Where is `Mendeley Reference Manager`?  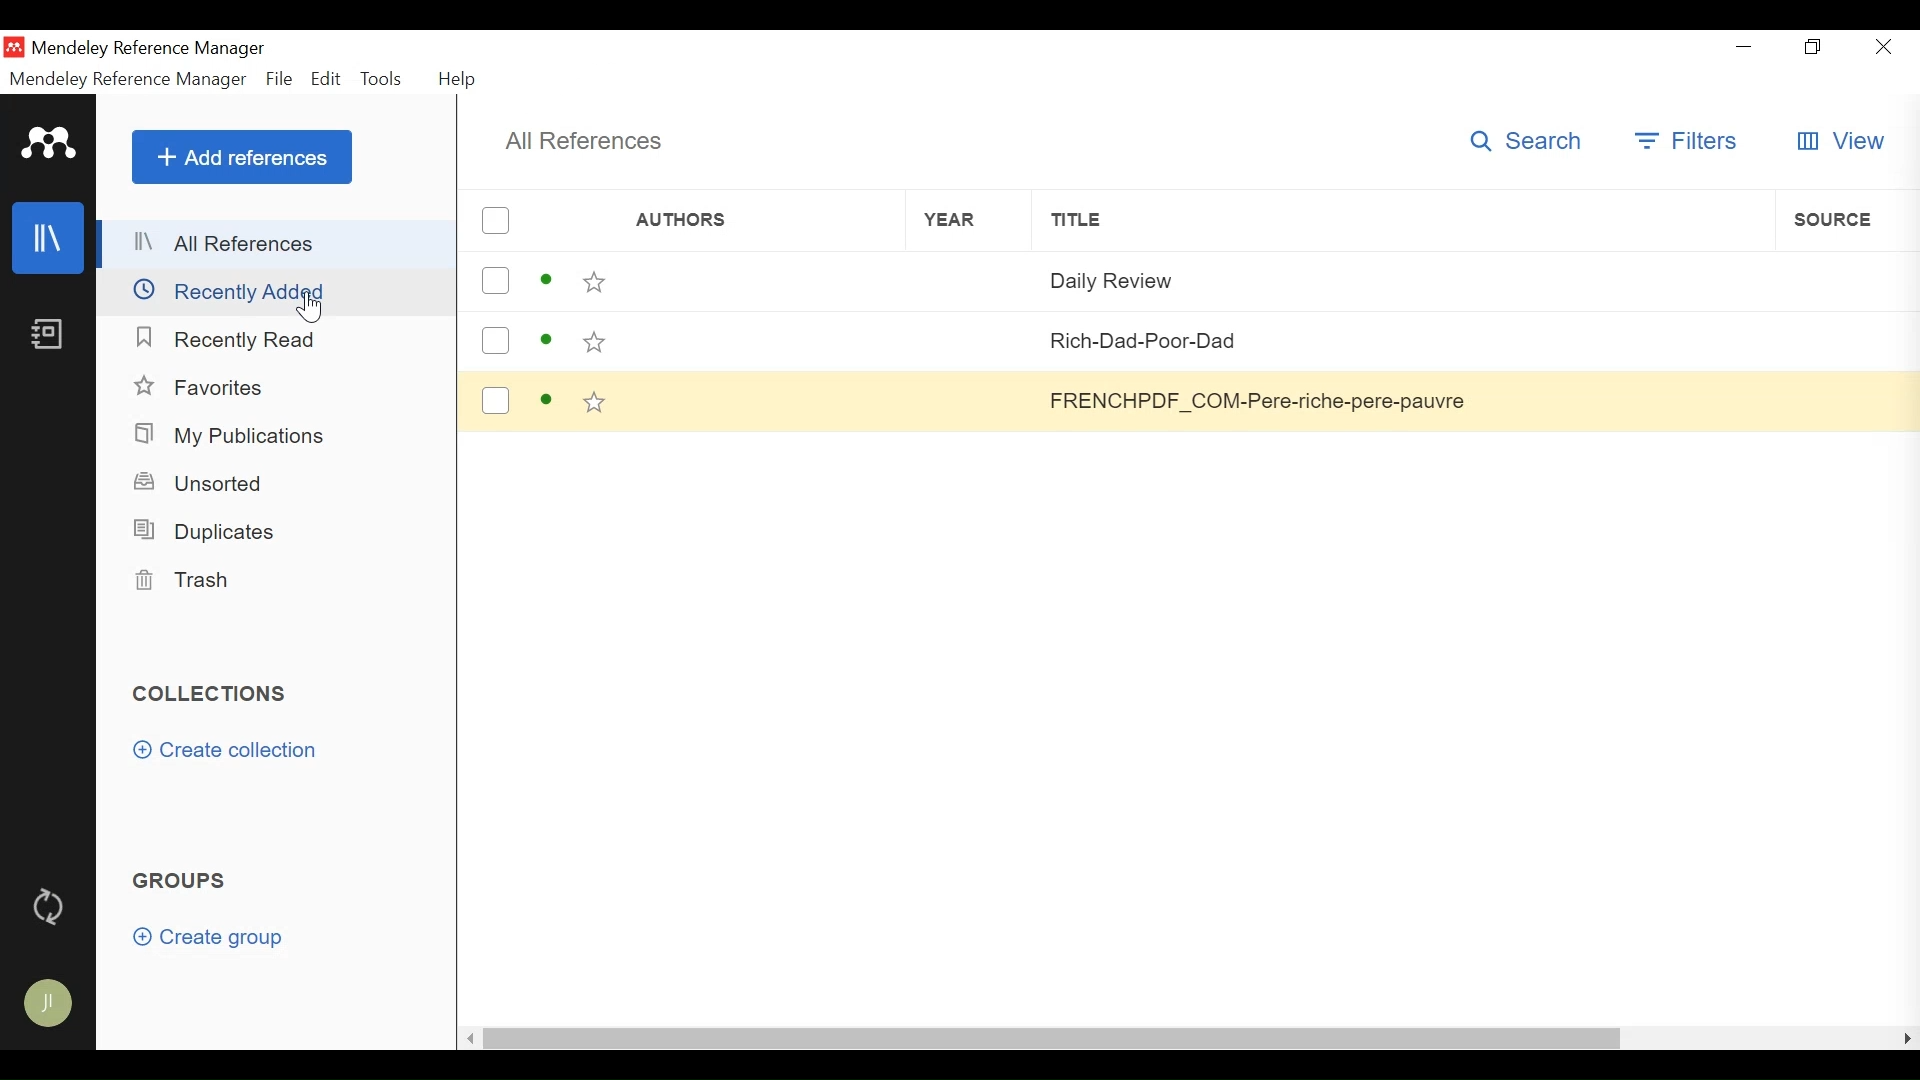 Mendeley Reference Manager is located at coordinates (157, 49).